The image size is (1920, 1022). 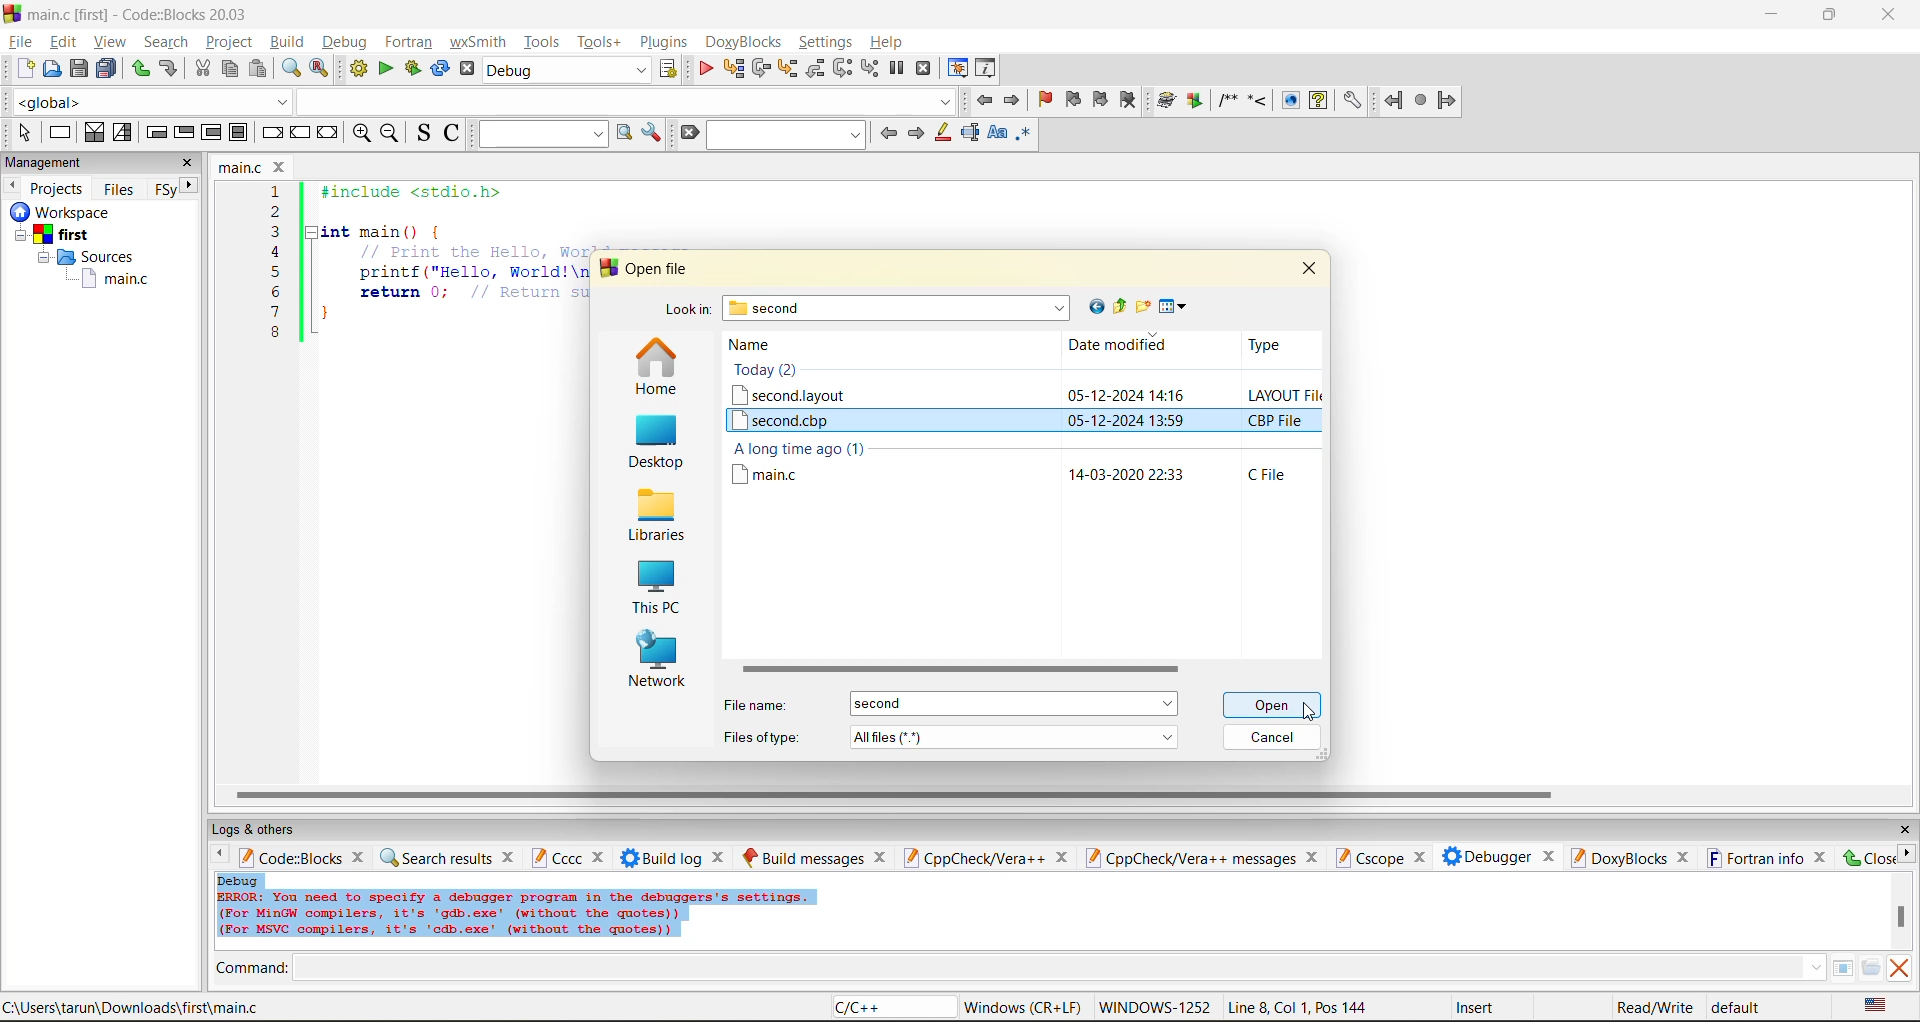 I want to click on selection, so click(x=123, y=133).